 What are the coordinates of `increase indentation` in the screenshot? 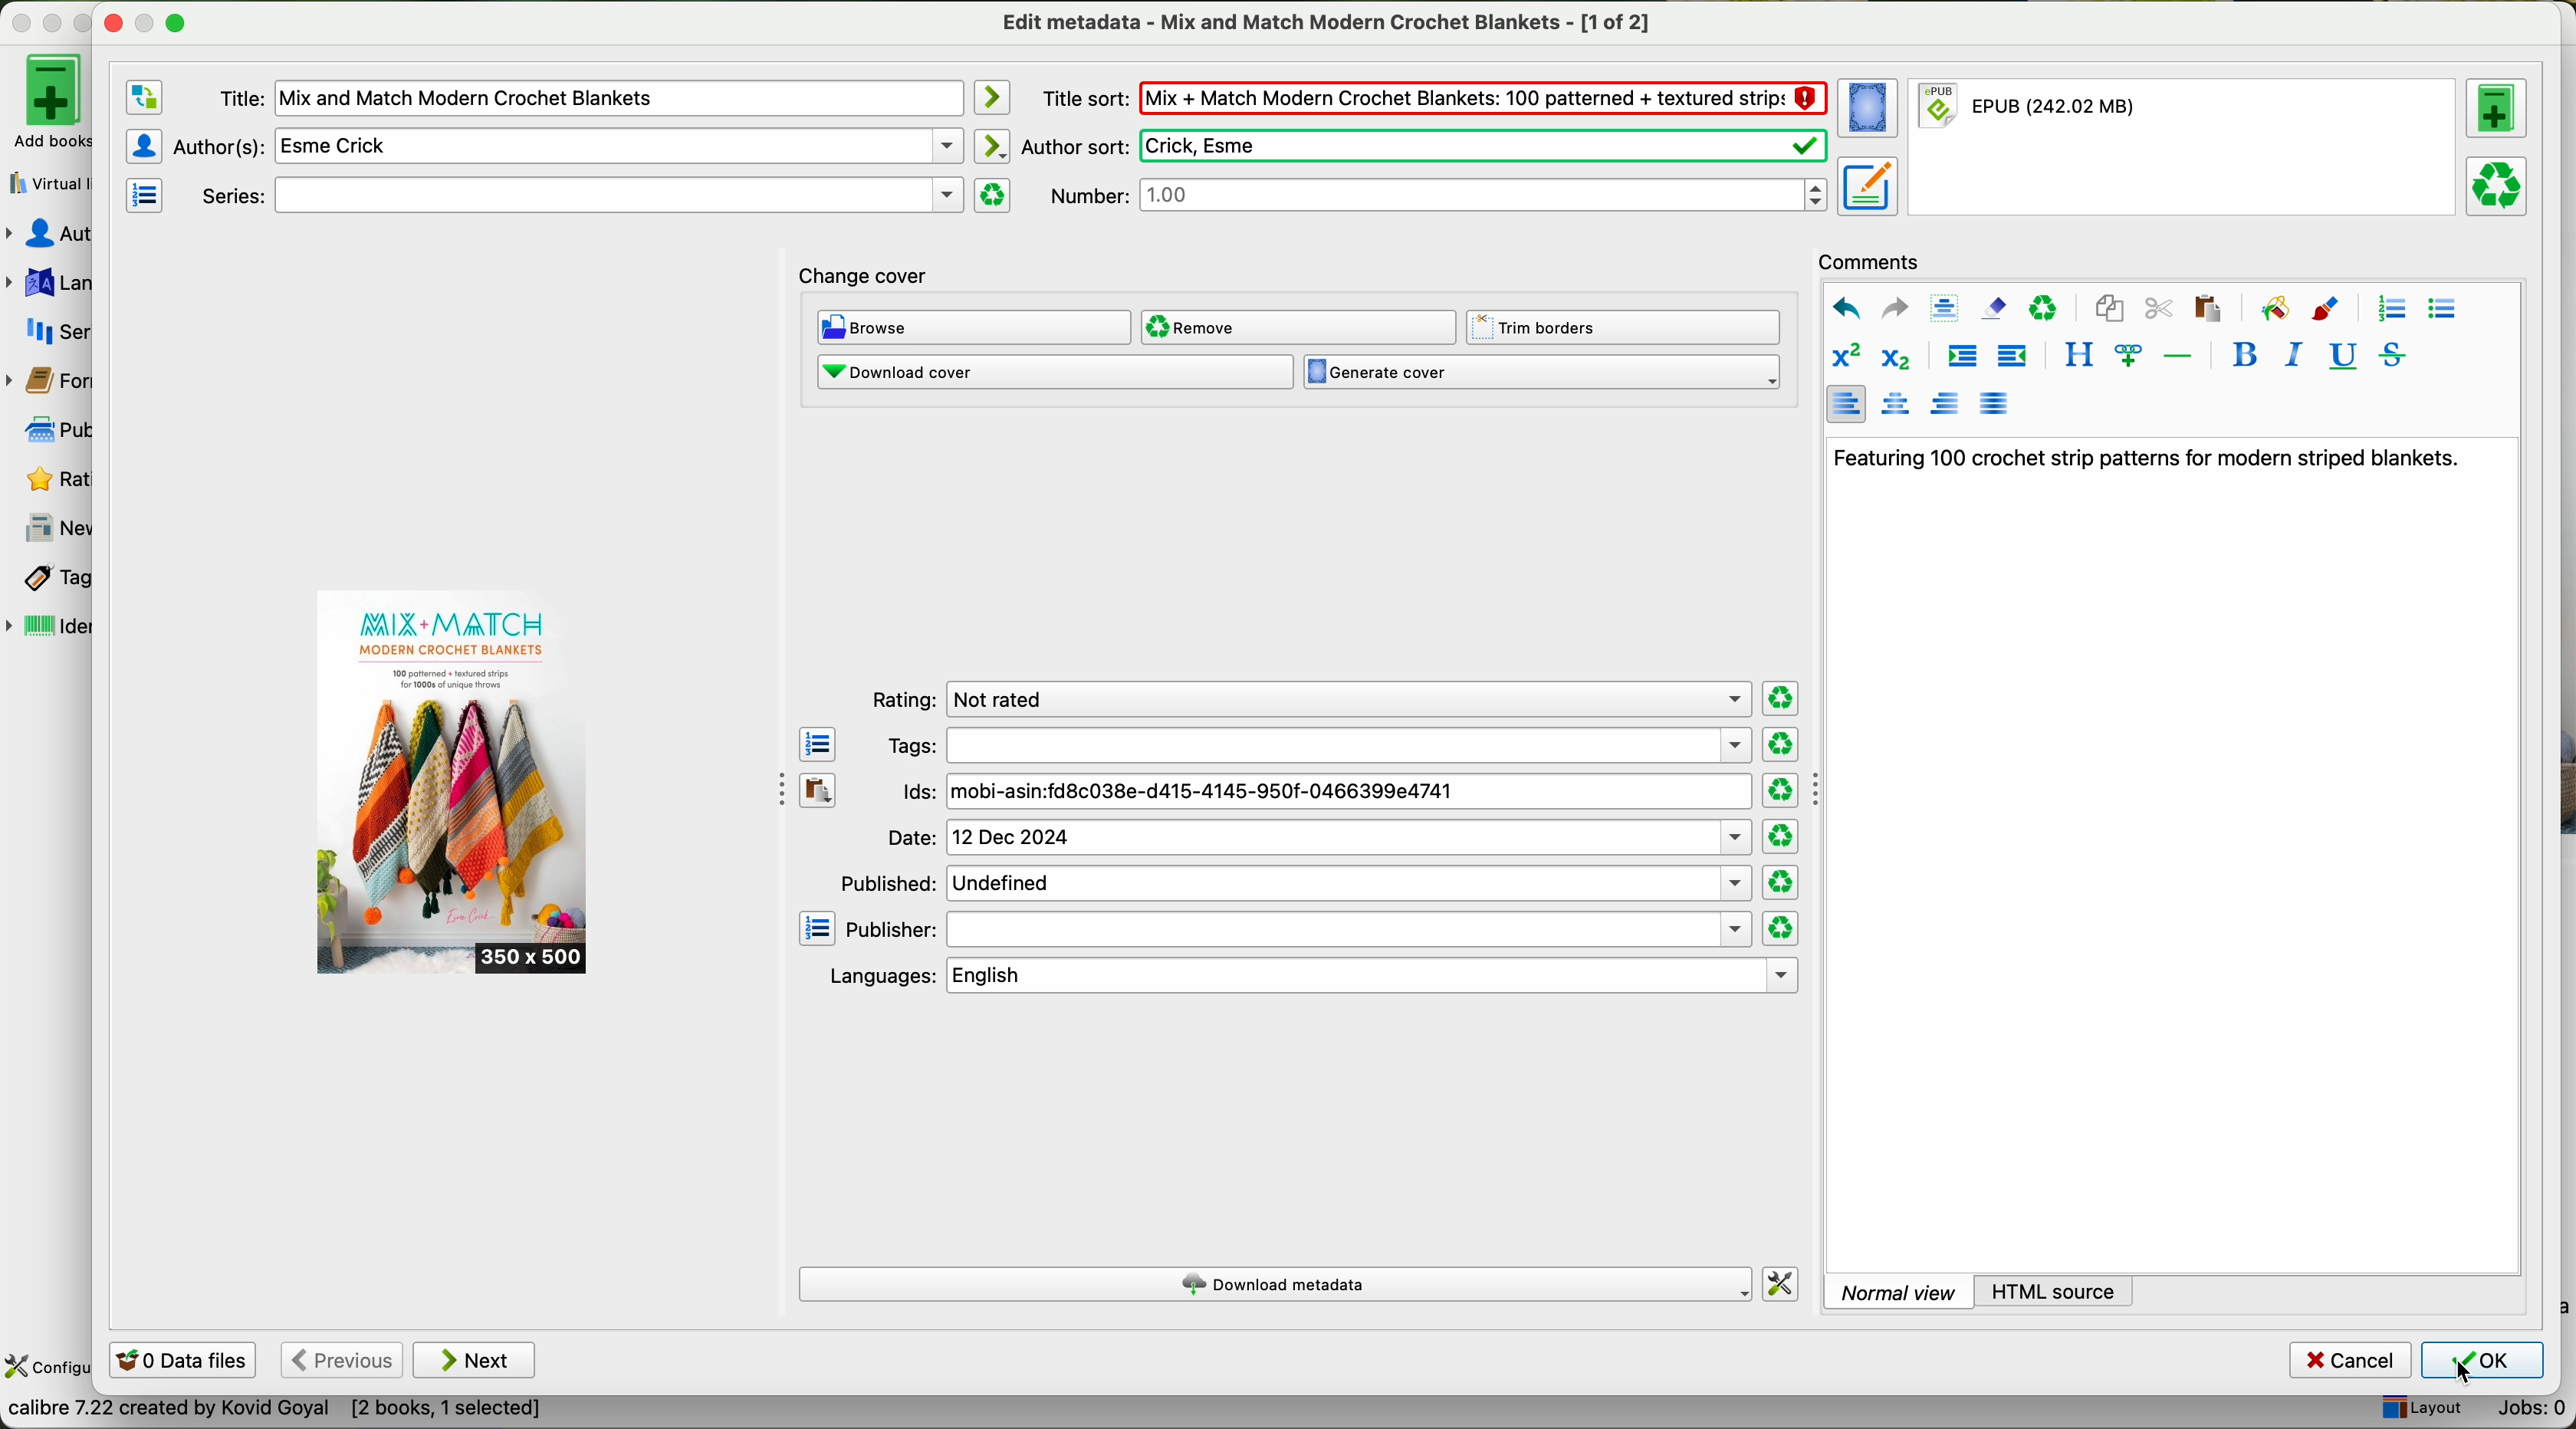 It's located at (1961, 359).